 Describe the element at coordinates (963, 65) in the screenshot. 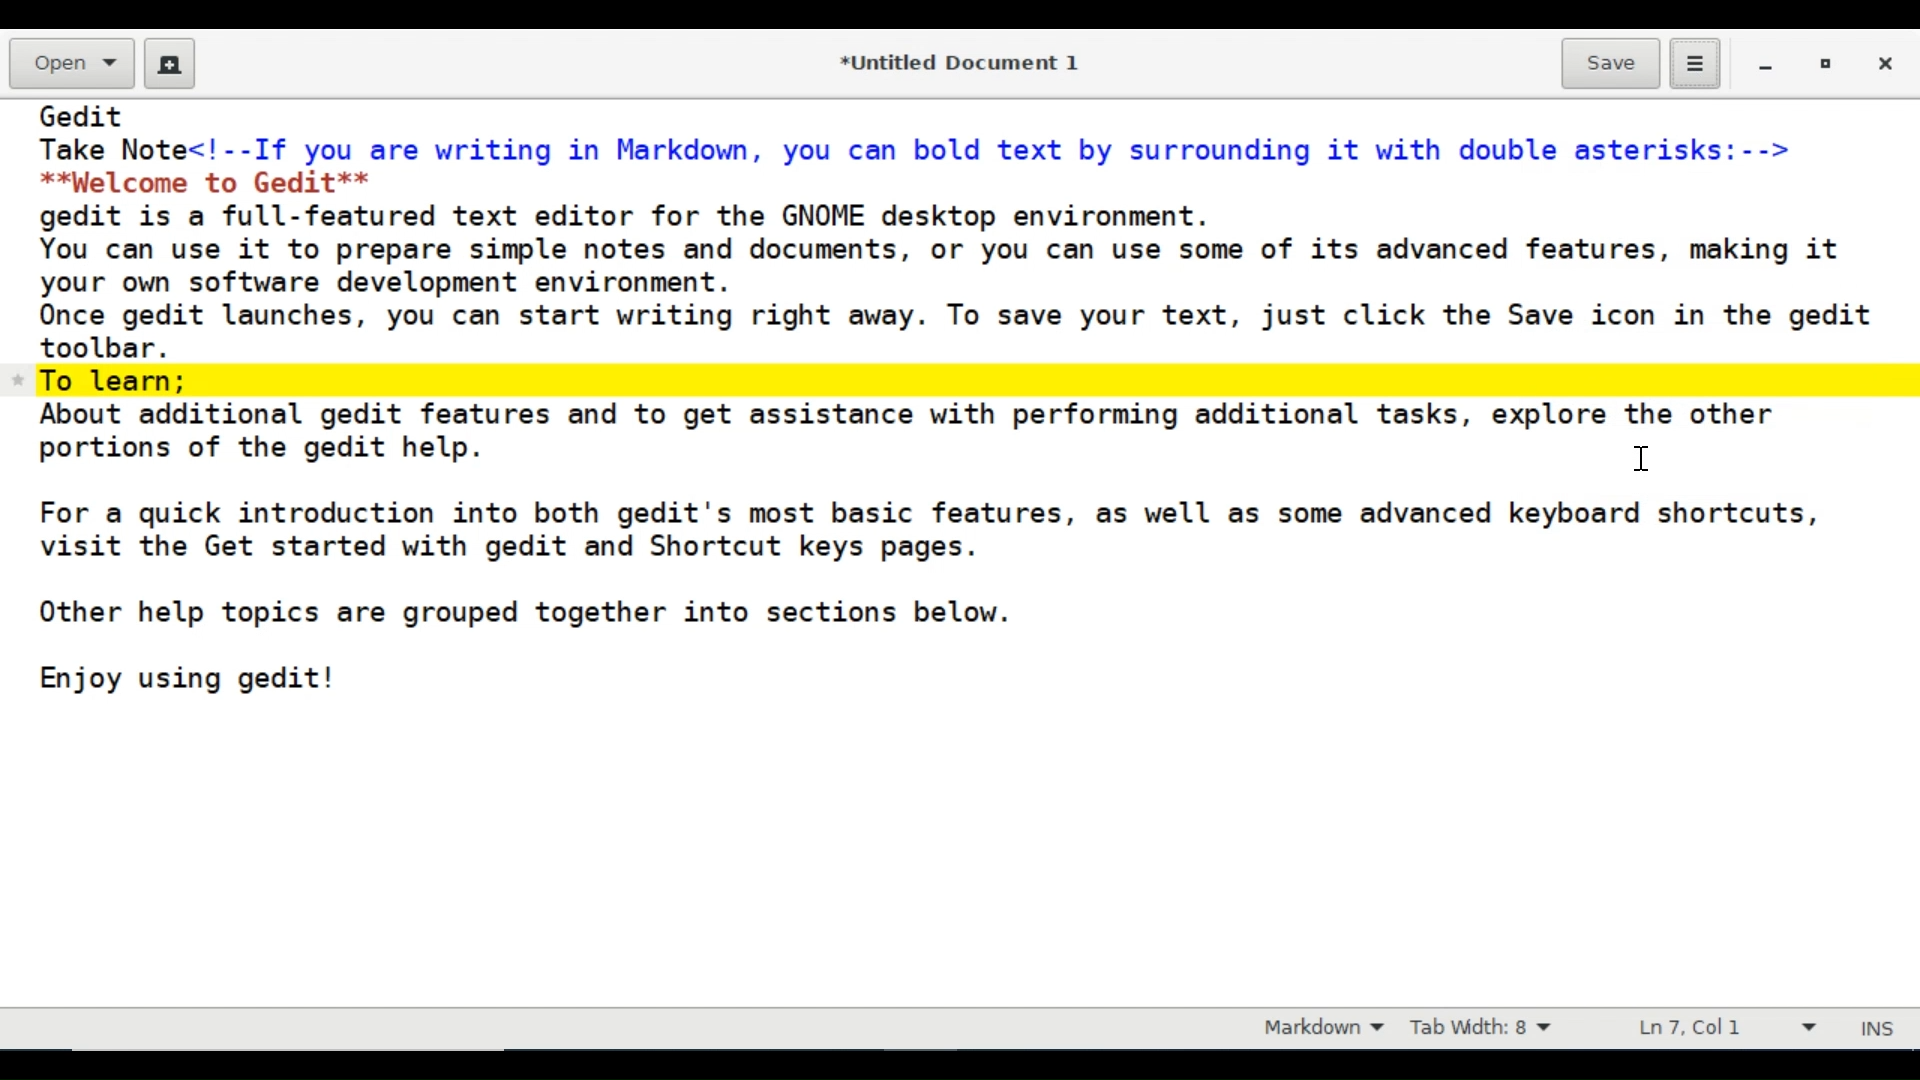

I see `*Untitled Document 1` at that location.